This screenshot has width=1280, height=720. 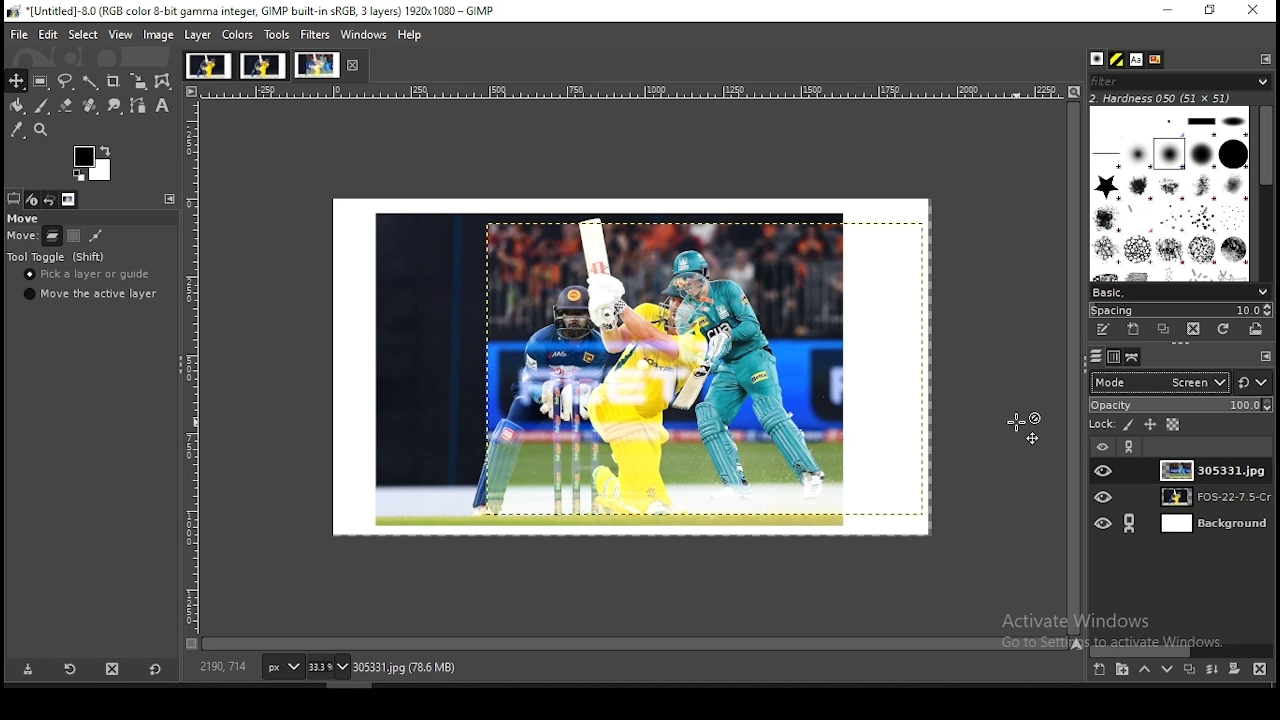 I want to click on minimize, so click(x=1170, y=11).